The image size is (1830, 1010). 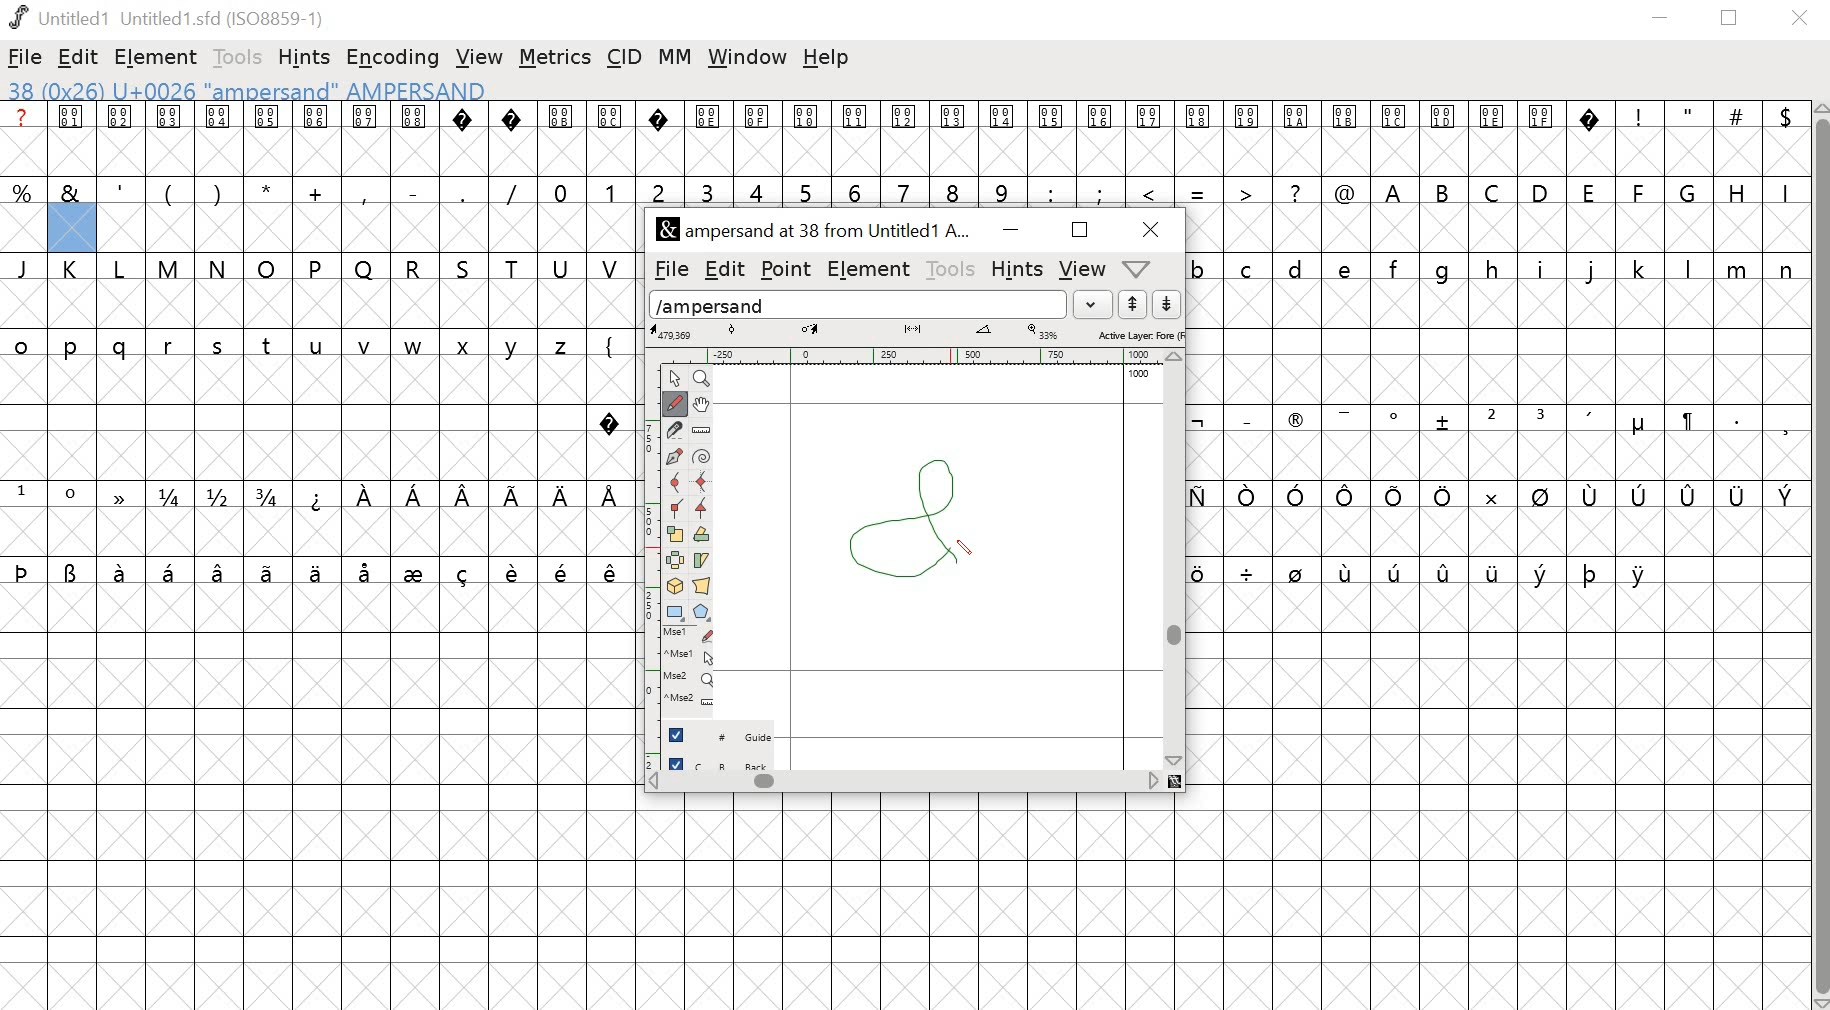 I want to click on 0017, so click(x=1150, y=139).